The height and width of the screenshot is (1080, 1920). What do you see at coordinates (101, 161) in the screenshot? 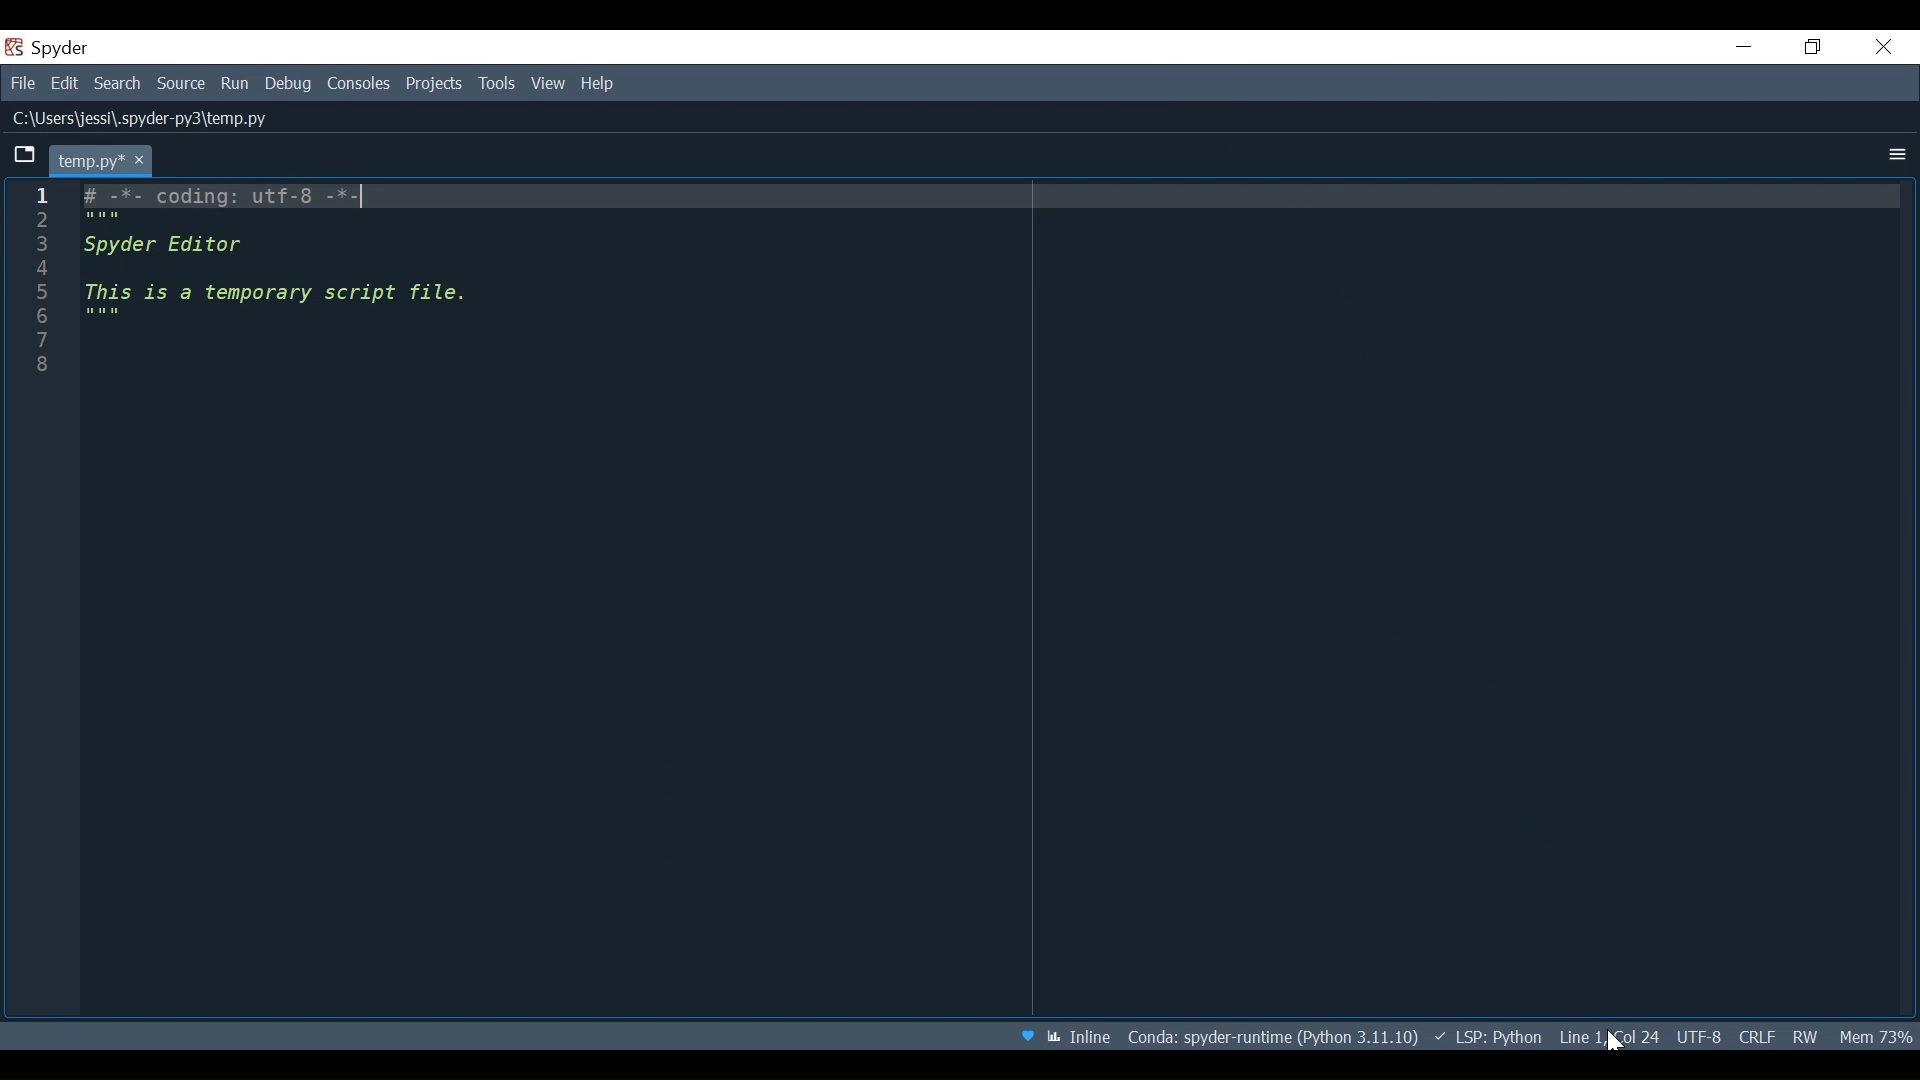
I see `Current tab` at bounding box center [101, 161].